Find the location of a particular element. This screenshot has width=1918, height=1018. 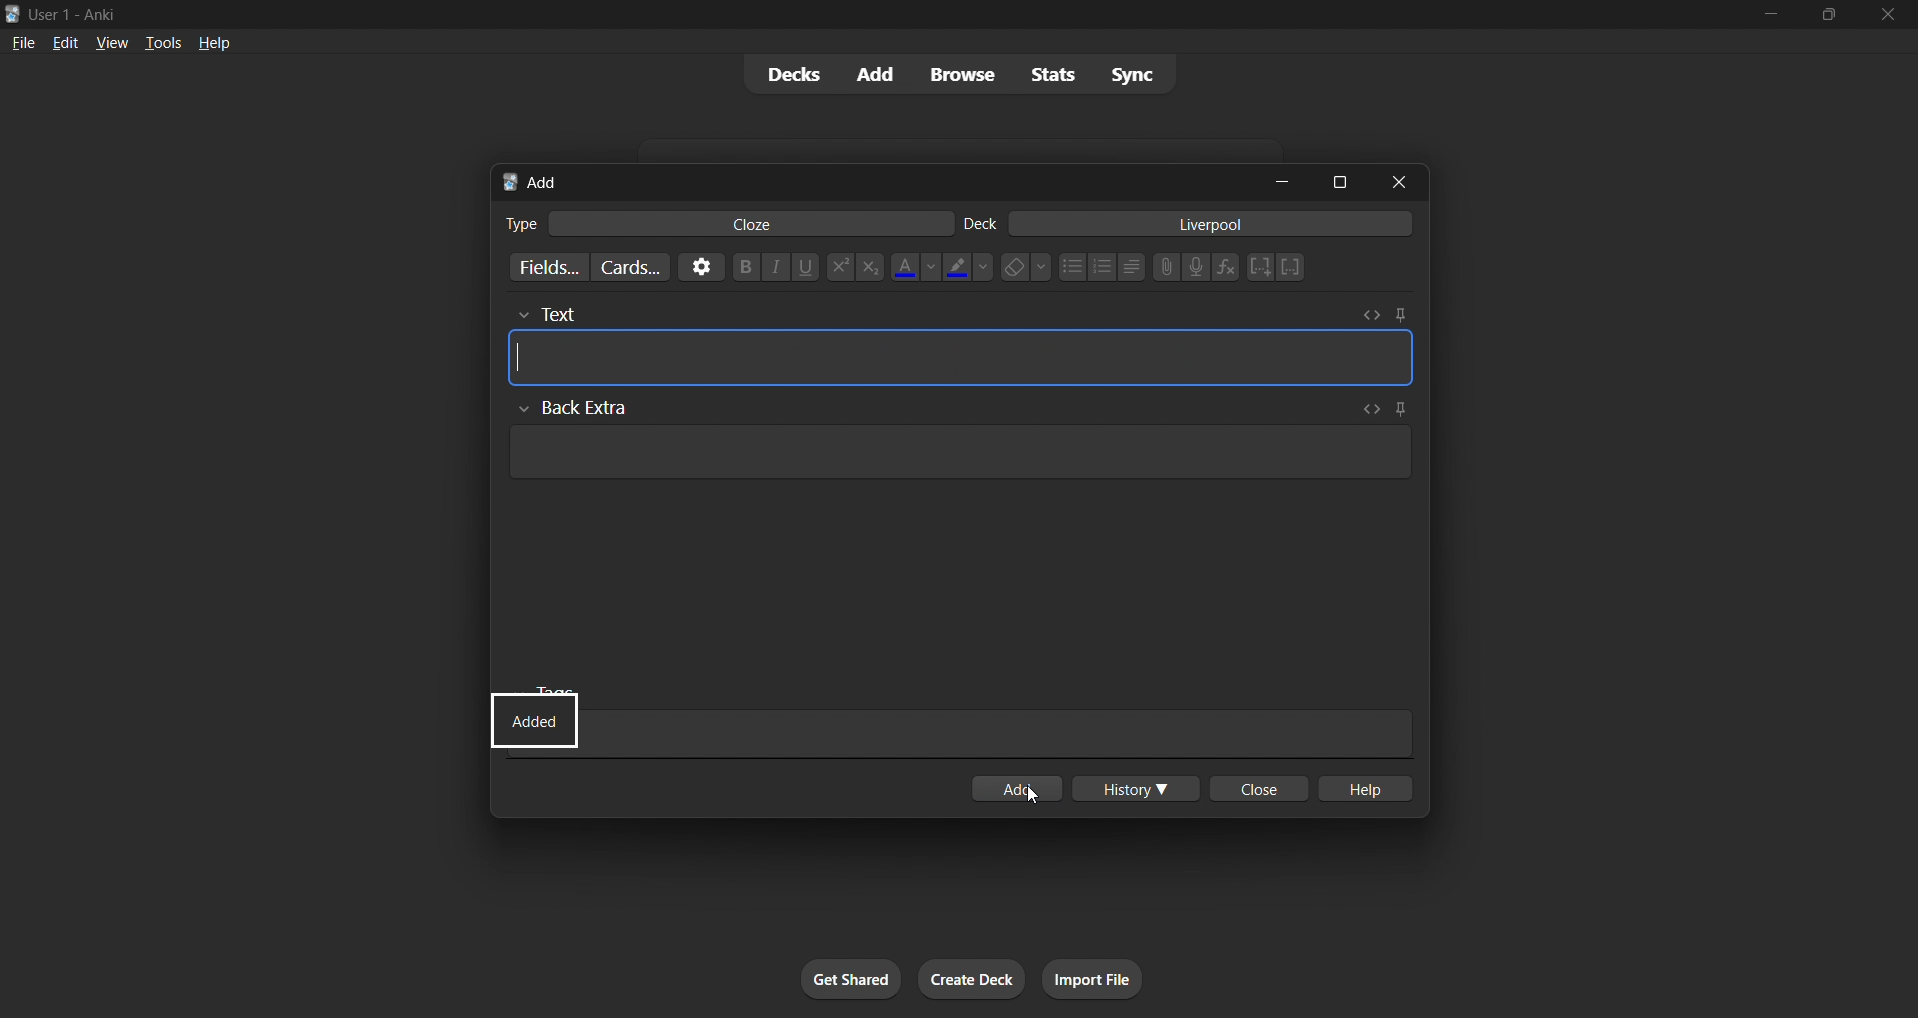

help is located at coordinates (1363, 789).